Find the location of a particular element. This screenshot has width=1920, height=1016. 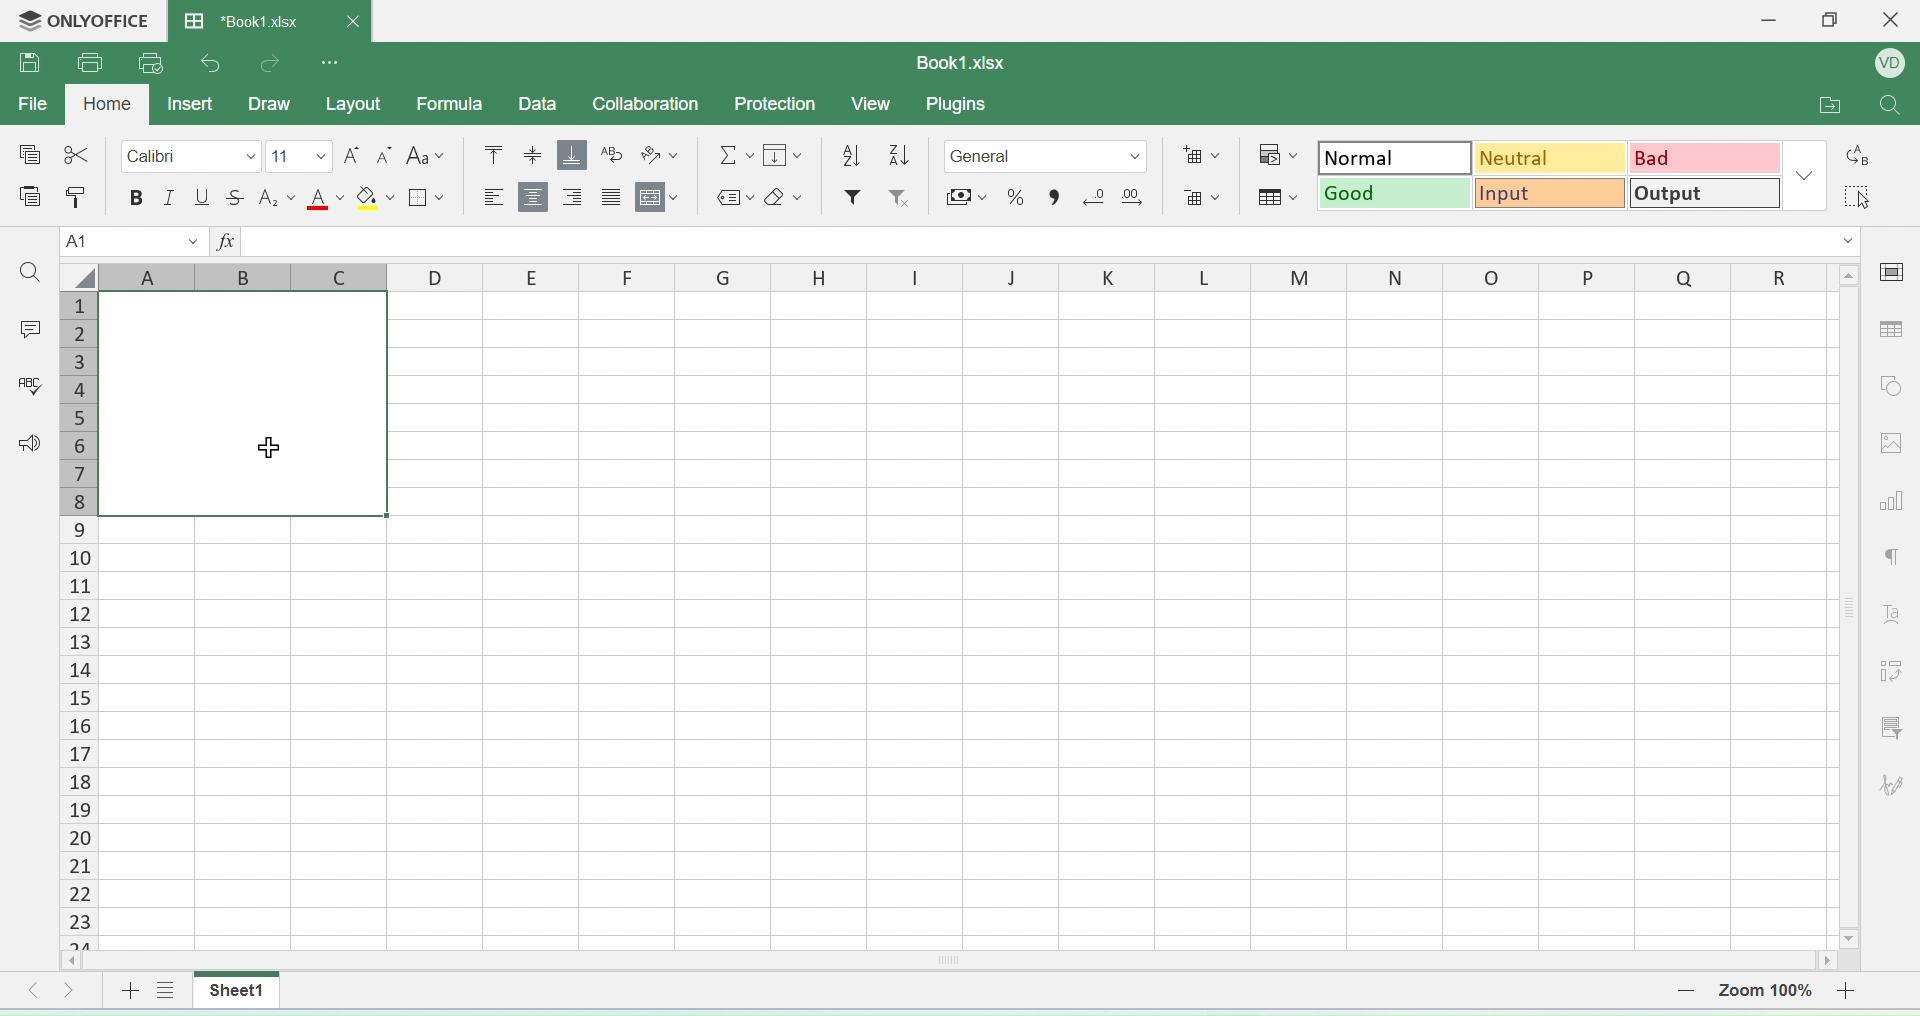

border is located at coordinates (427, 199).